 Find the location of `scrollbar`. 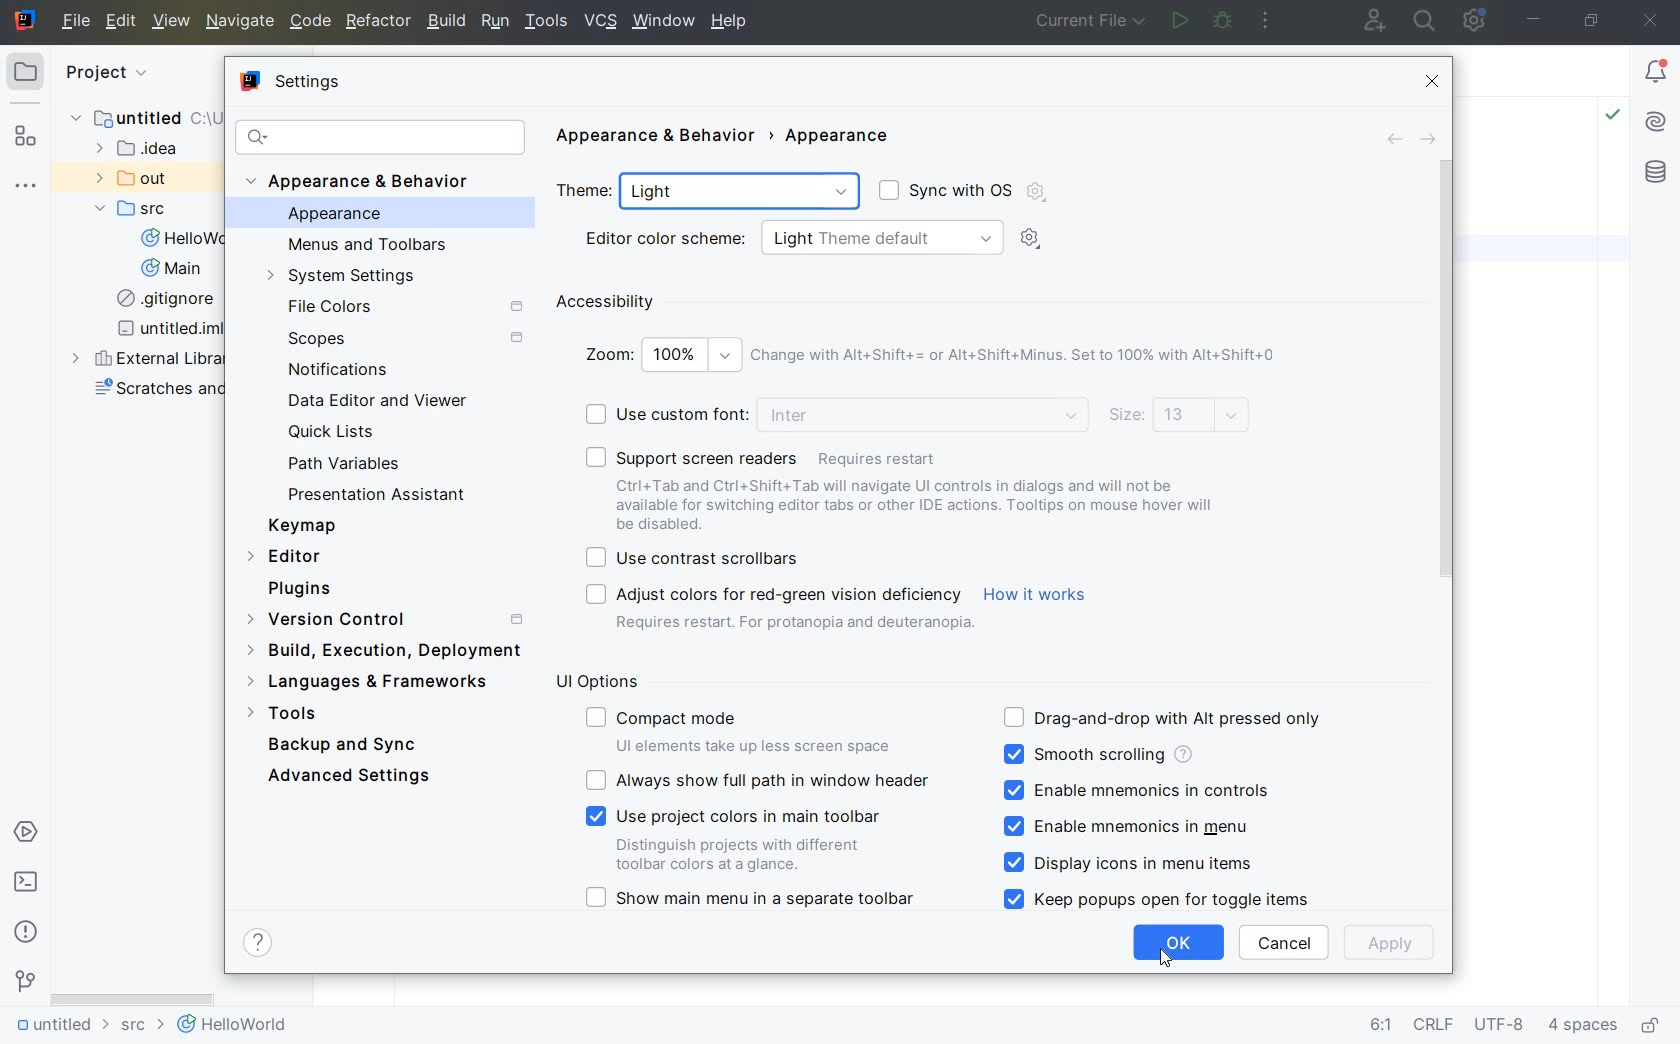

scrollbar is located at coordinates (1444, 369).